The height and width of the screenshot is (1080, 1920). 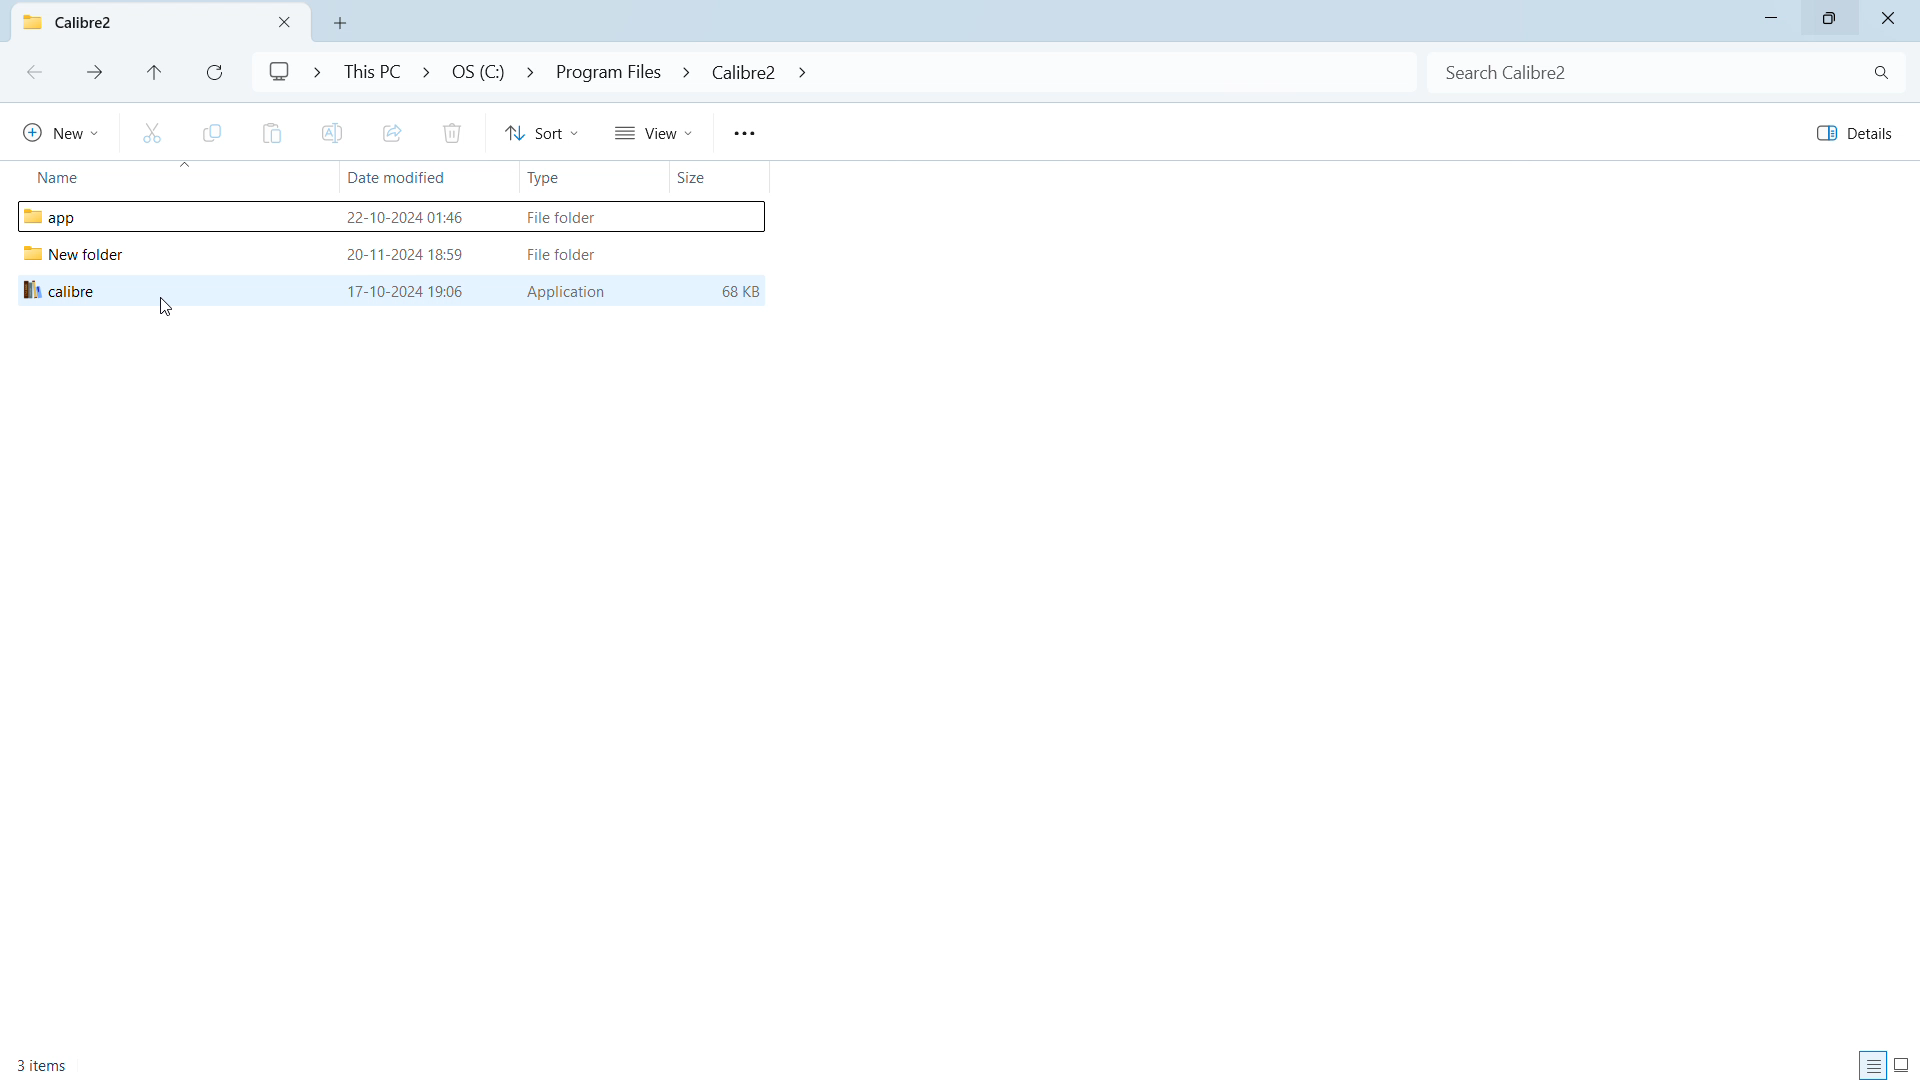 I want to click on minimize, so click(x=1773, y=15).